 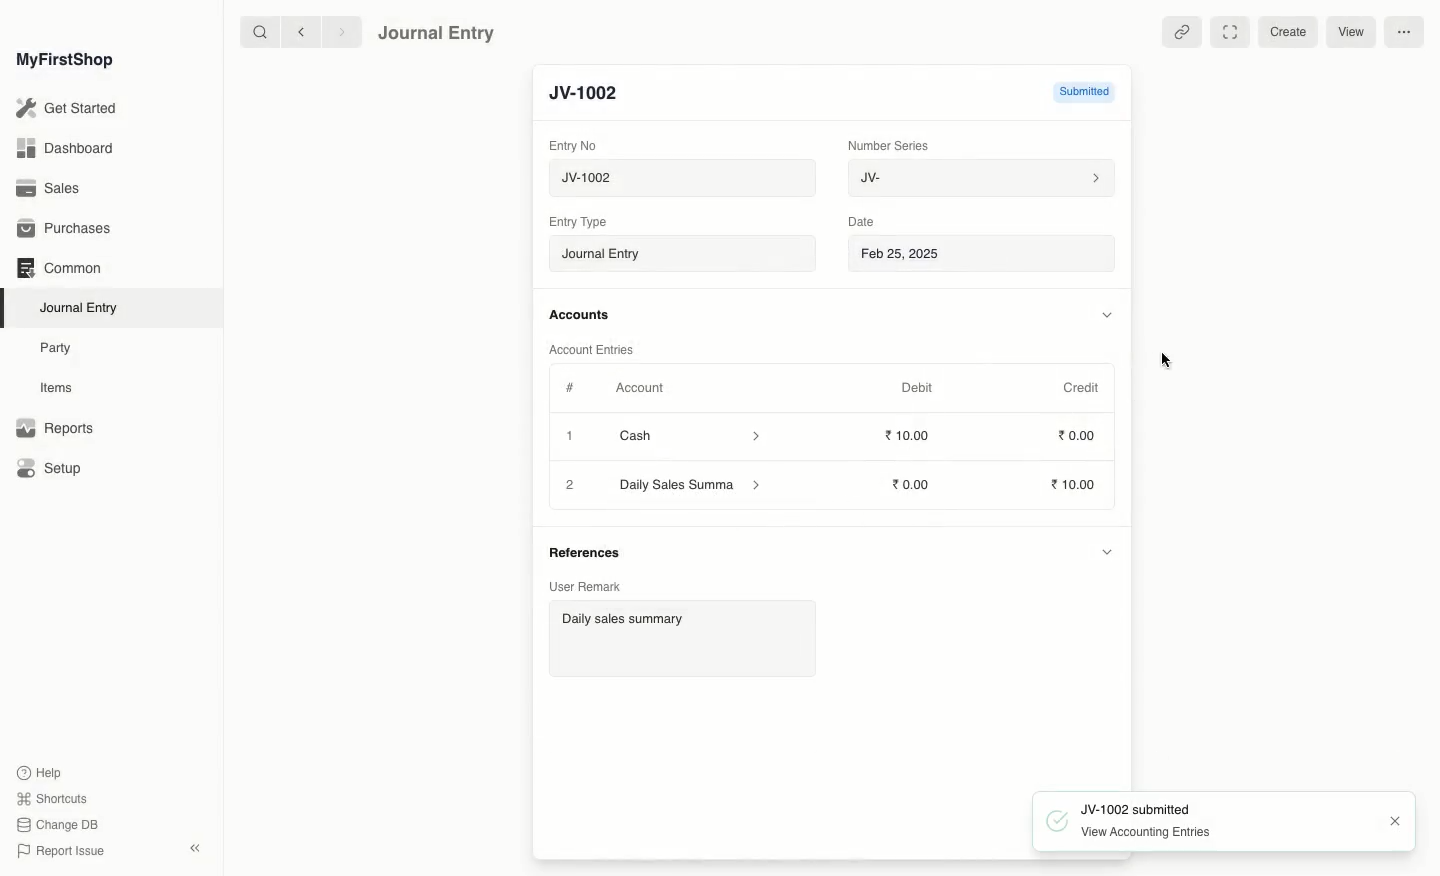 I want to click on View linked entries, so click(x=1181, y=32).